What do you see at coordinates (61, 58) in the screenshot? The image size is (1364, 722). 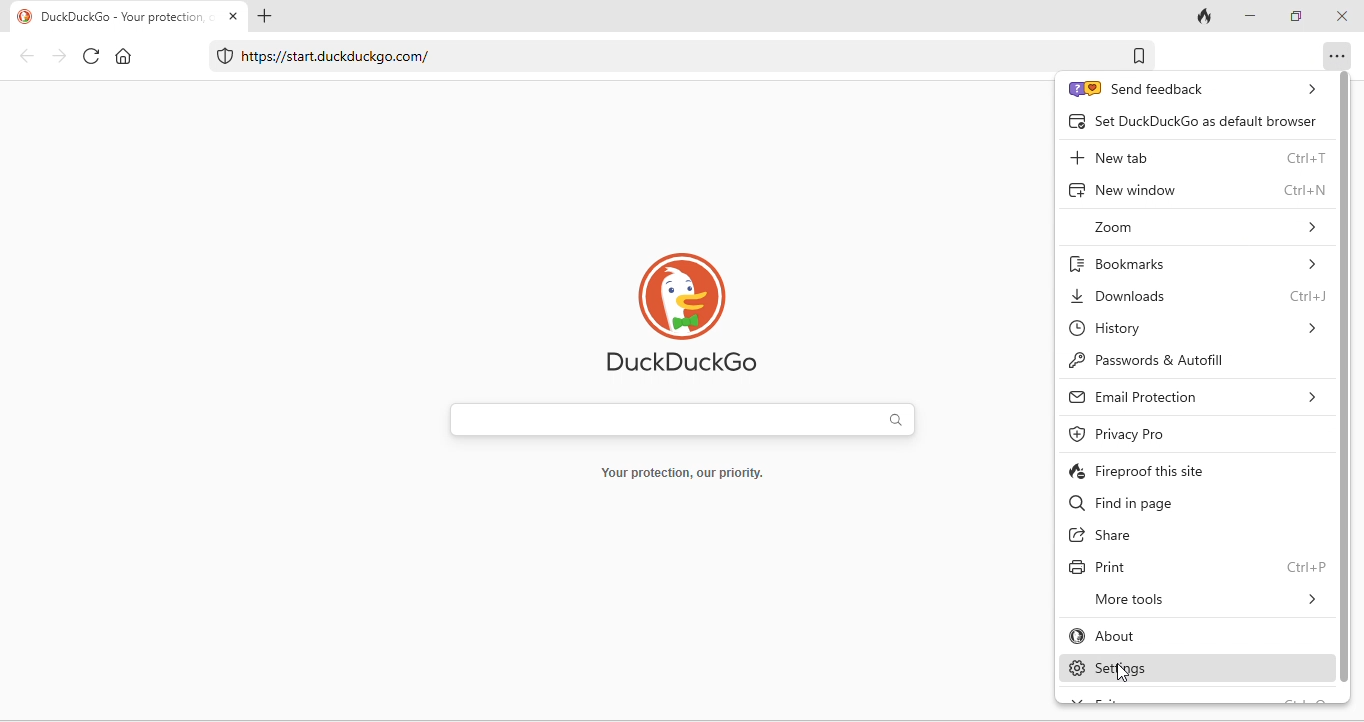 I see `forward` at bounding box center [61, 58].